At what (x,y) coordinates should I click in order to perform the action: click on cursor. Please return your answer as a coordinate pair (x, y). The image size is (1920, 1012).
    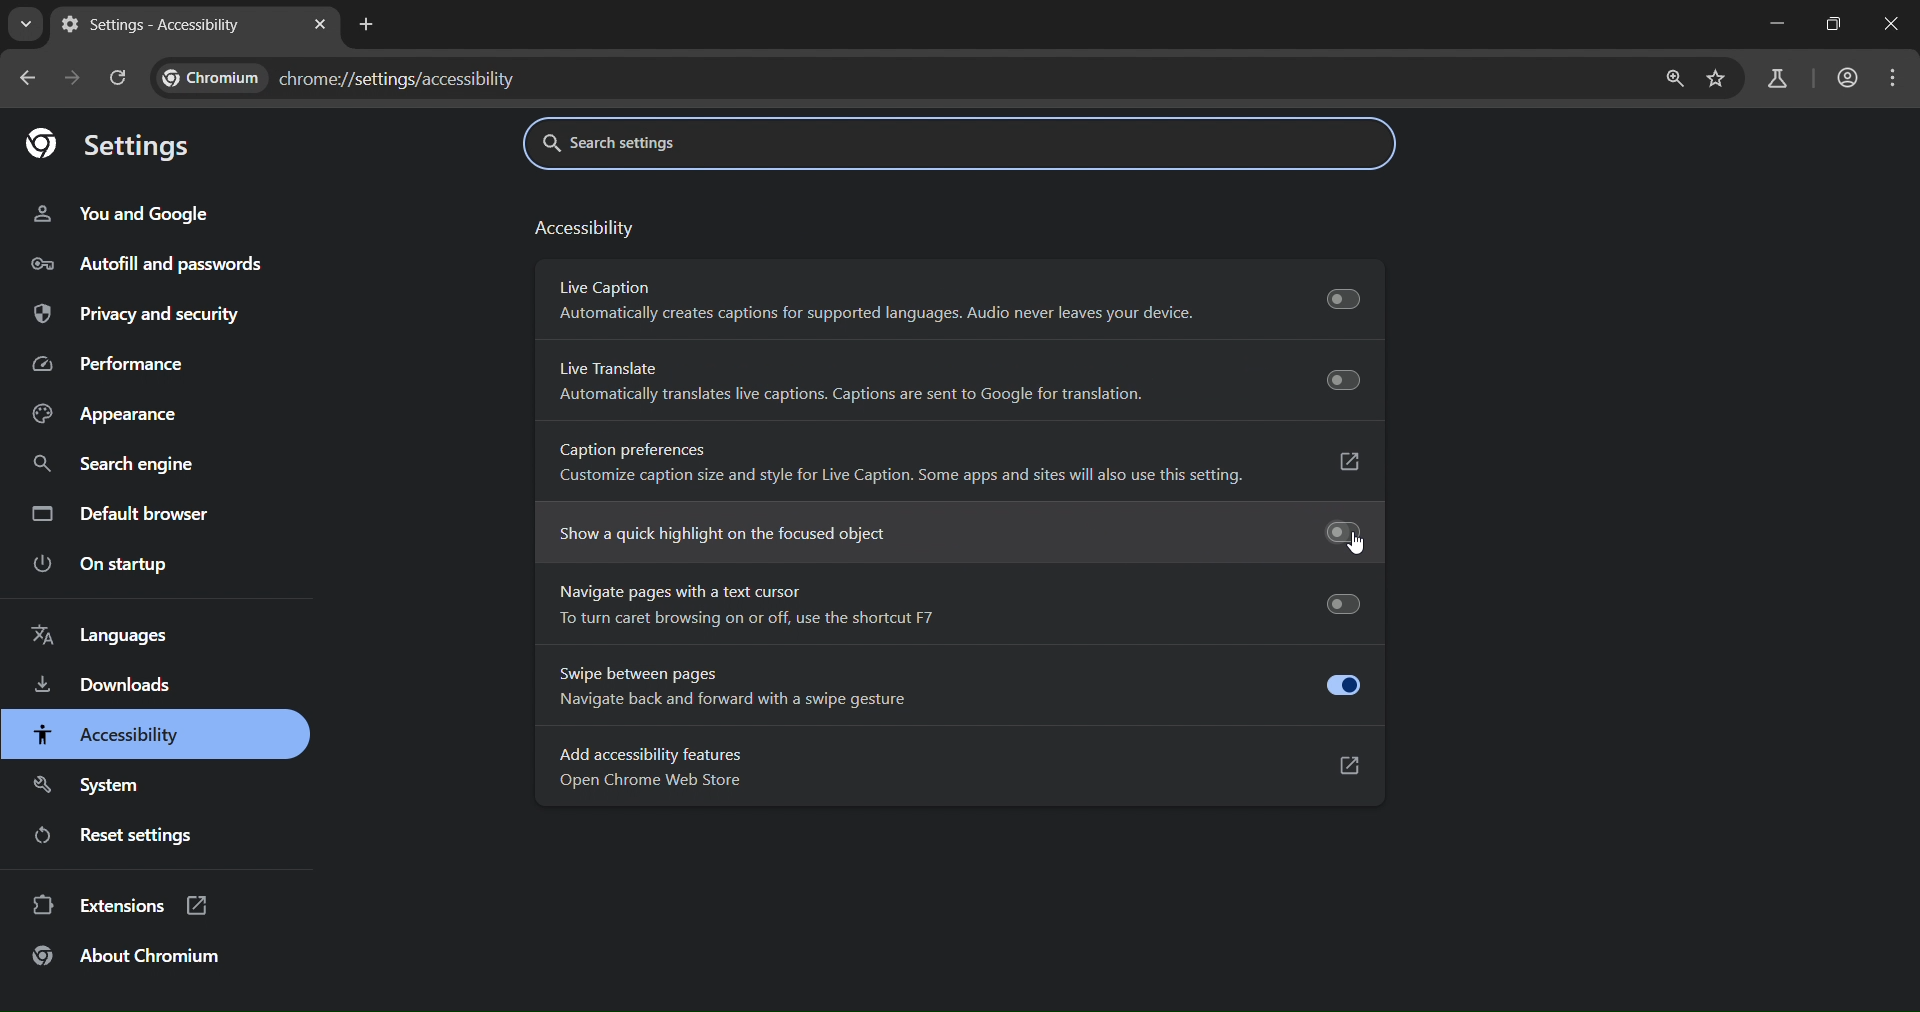
    Looking at the image, I should click on (1357, 549).